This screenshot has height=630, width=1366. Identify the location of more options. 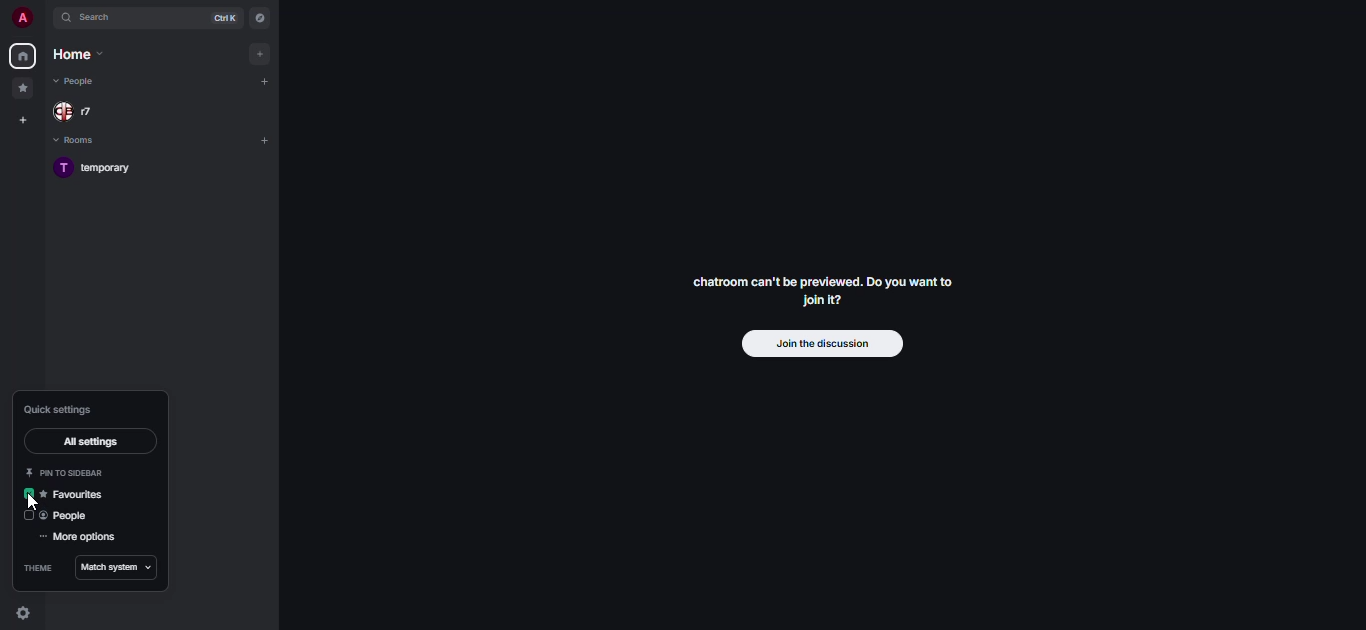
(76, 539).